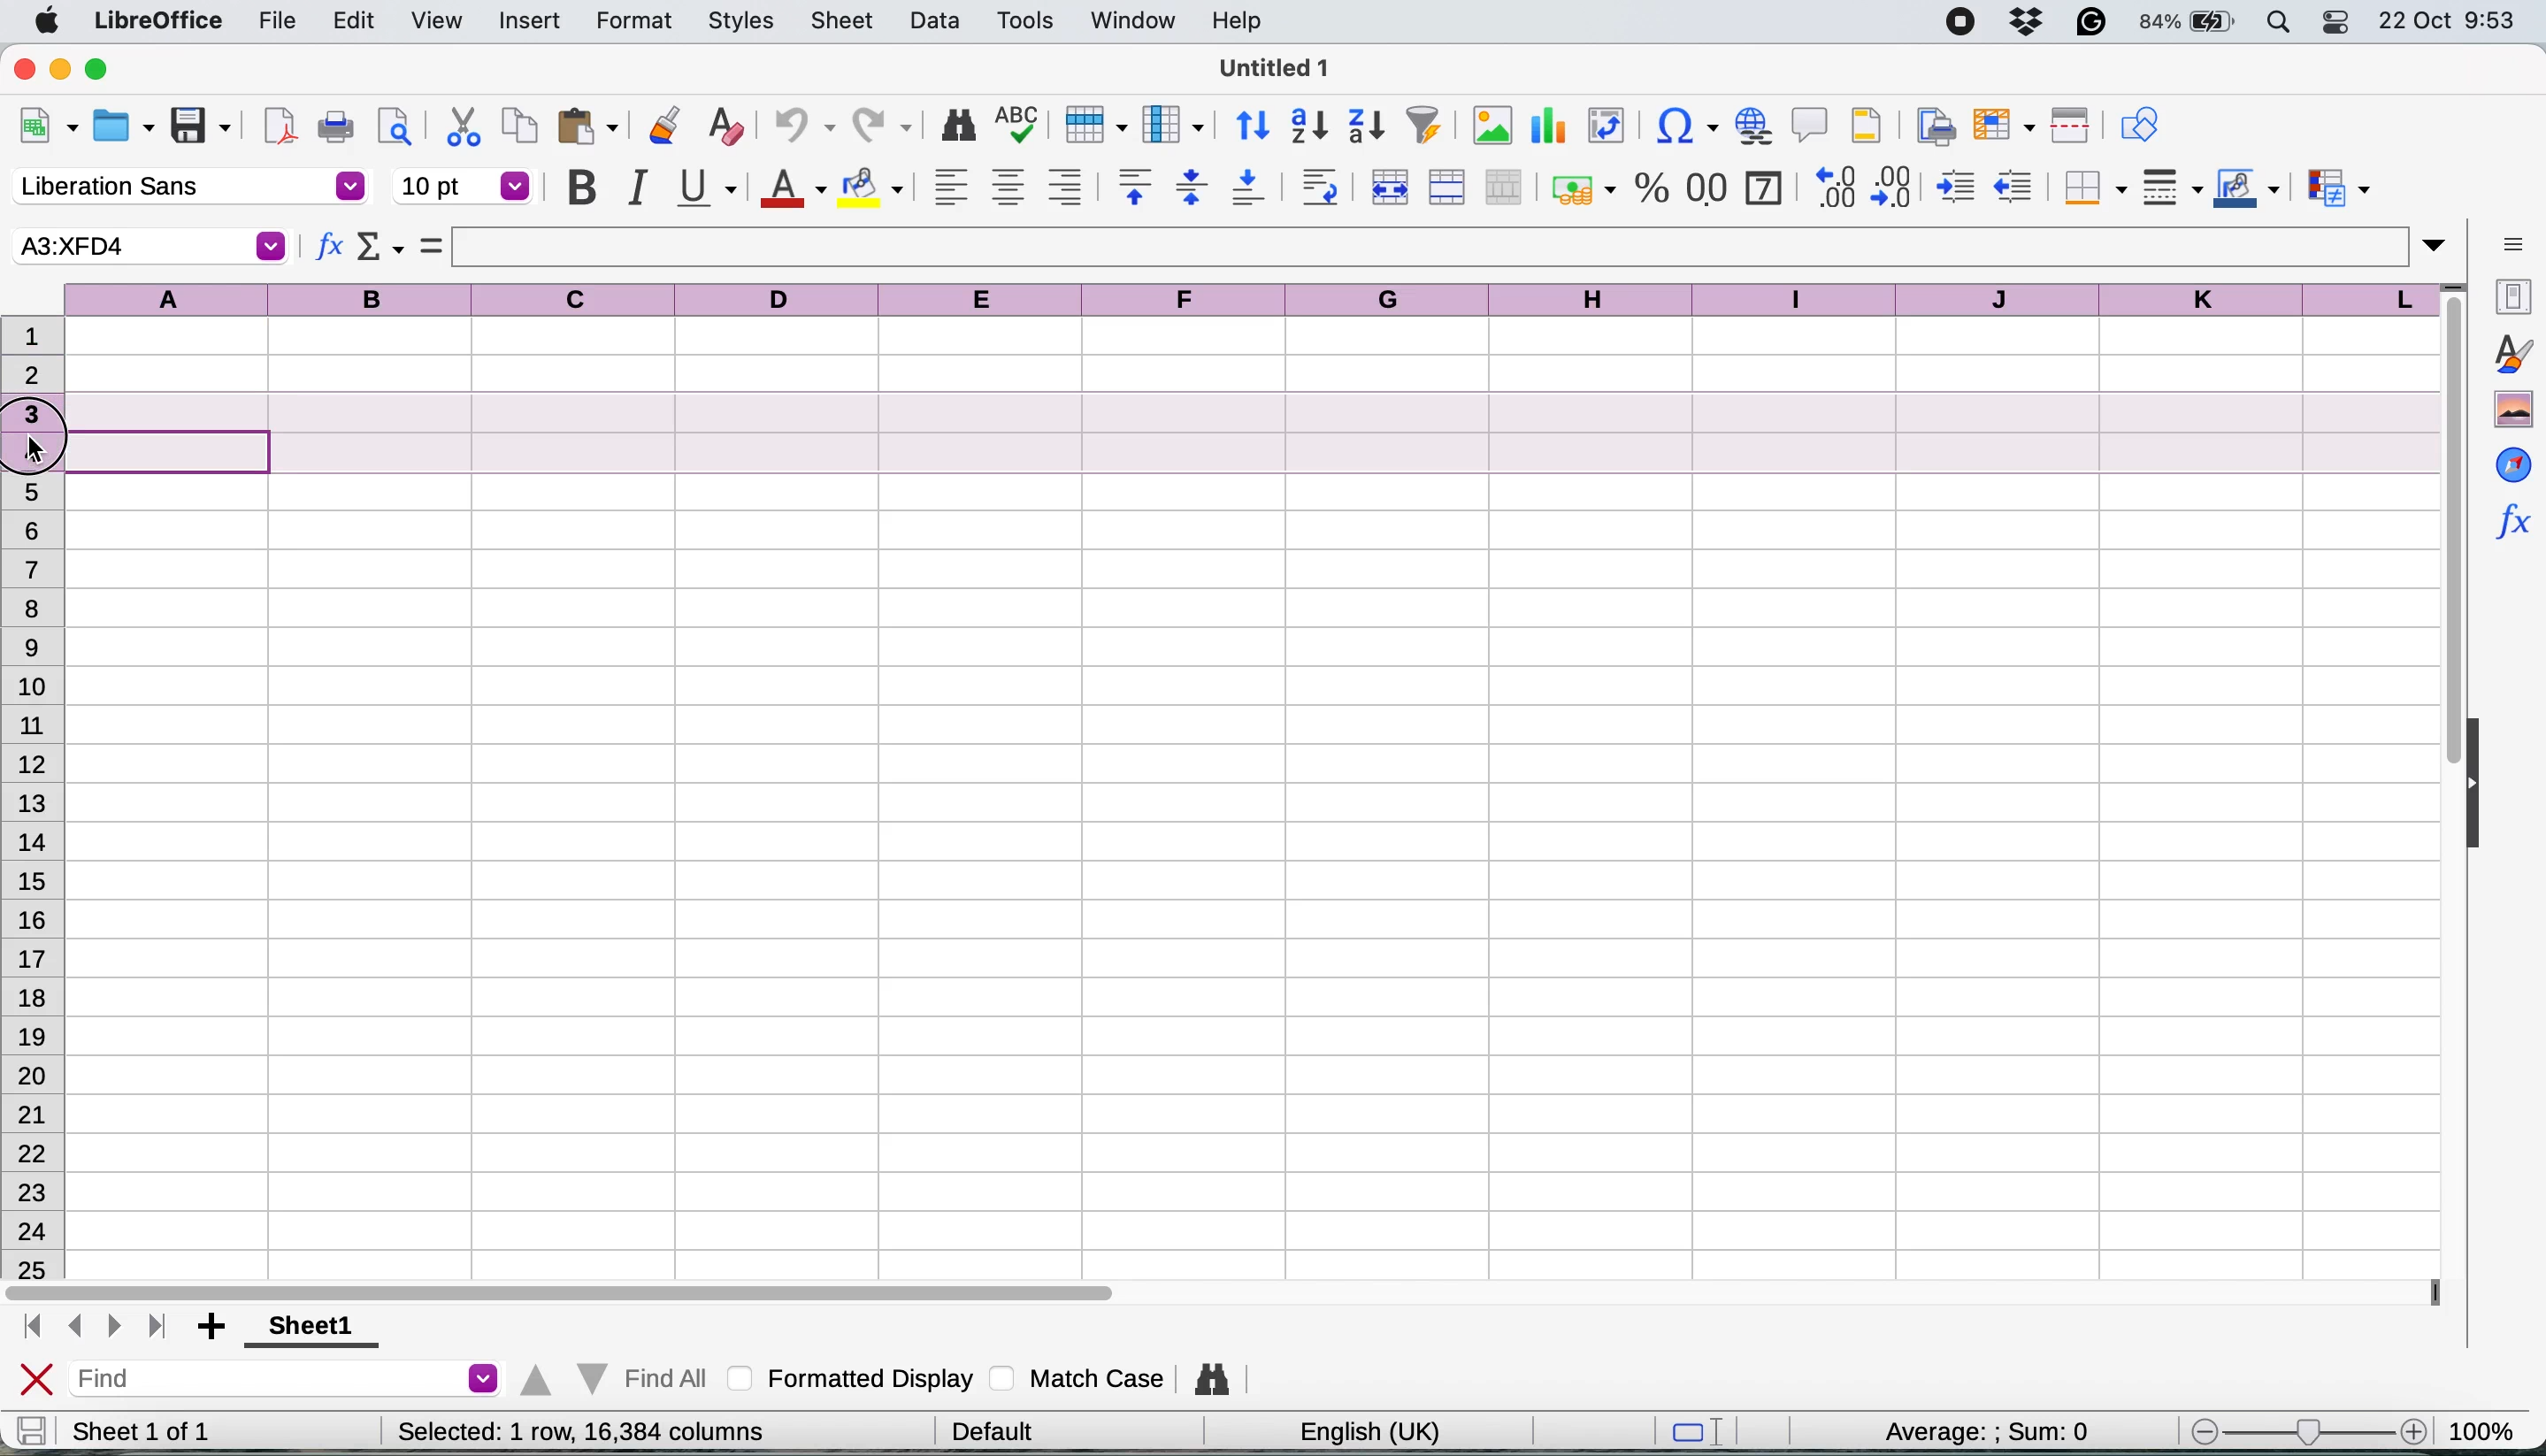  I want to click on find all, so click(610, 1374).